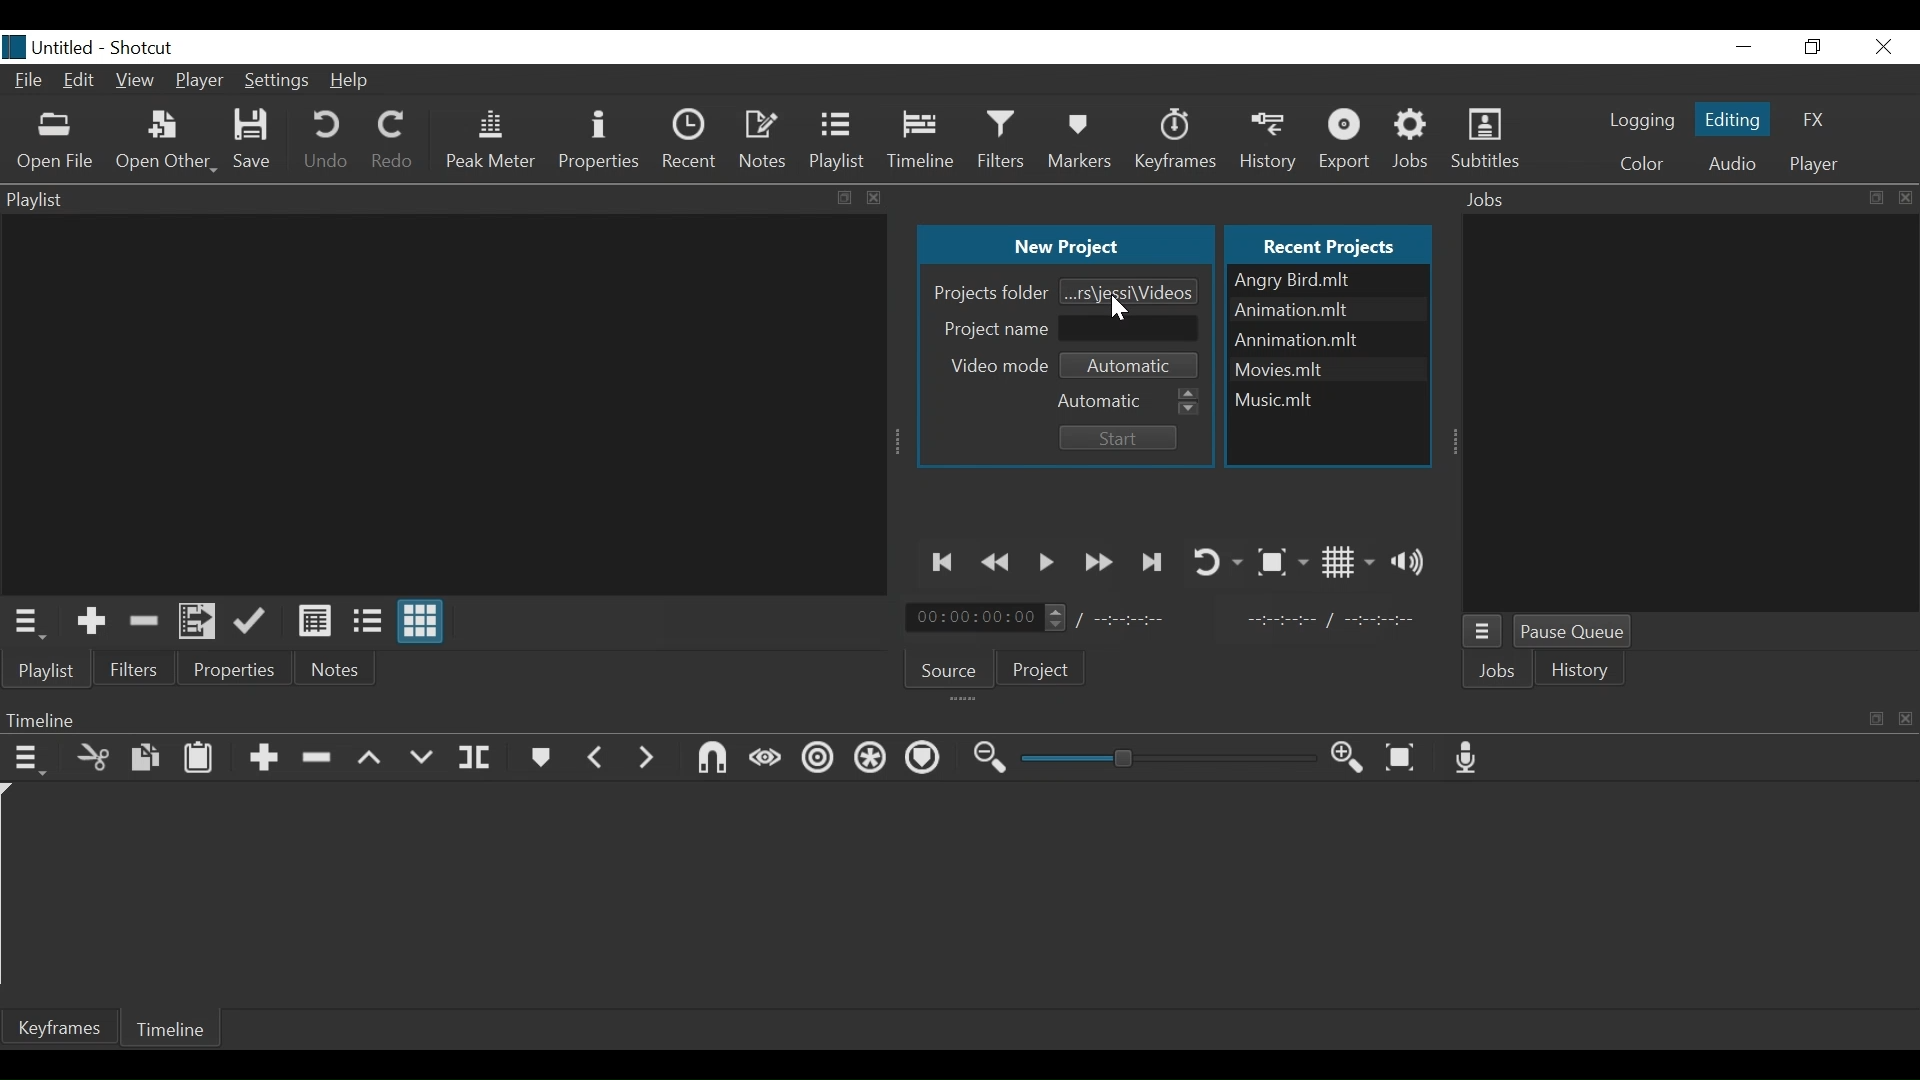 This screenshot has width=1920, height=1080. Describe the element at coordinates (926, 759) in the screenshot. I see `Ripple Markers` at that location.